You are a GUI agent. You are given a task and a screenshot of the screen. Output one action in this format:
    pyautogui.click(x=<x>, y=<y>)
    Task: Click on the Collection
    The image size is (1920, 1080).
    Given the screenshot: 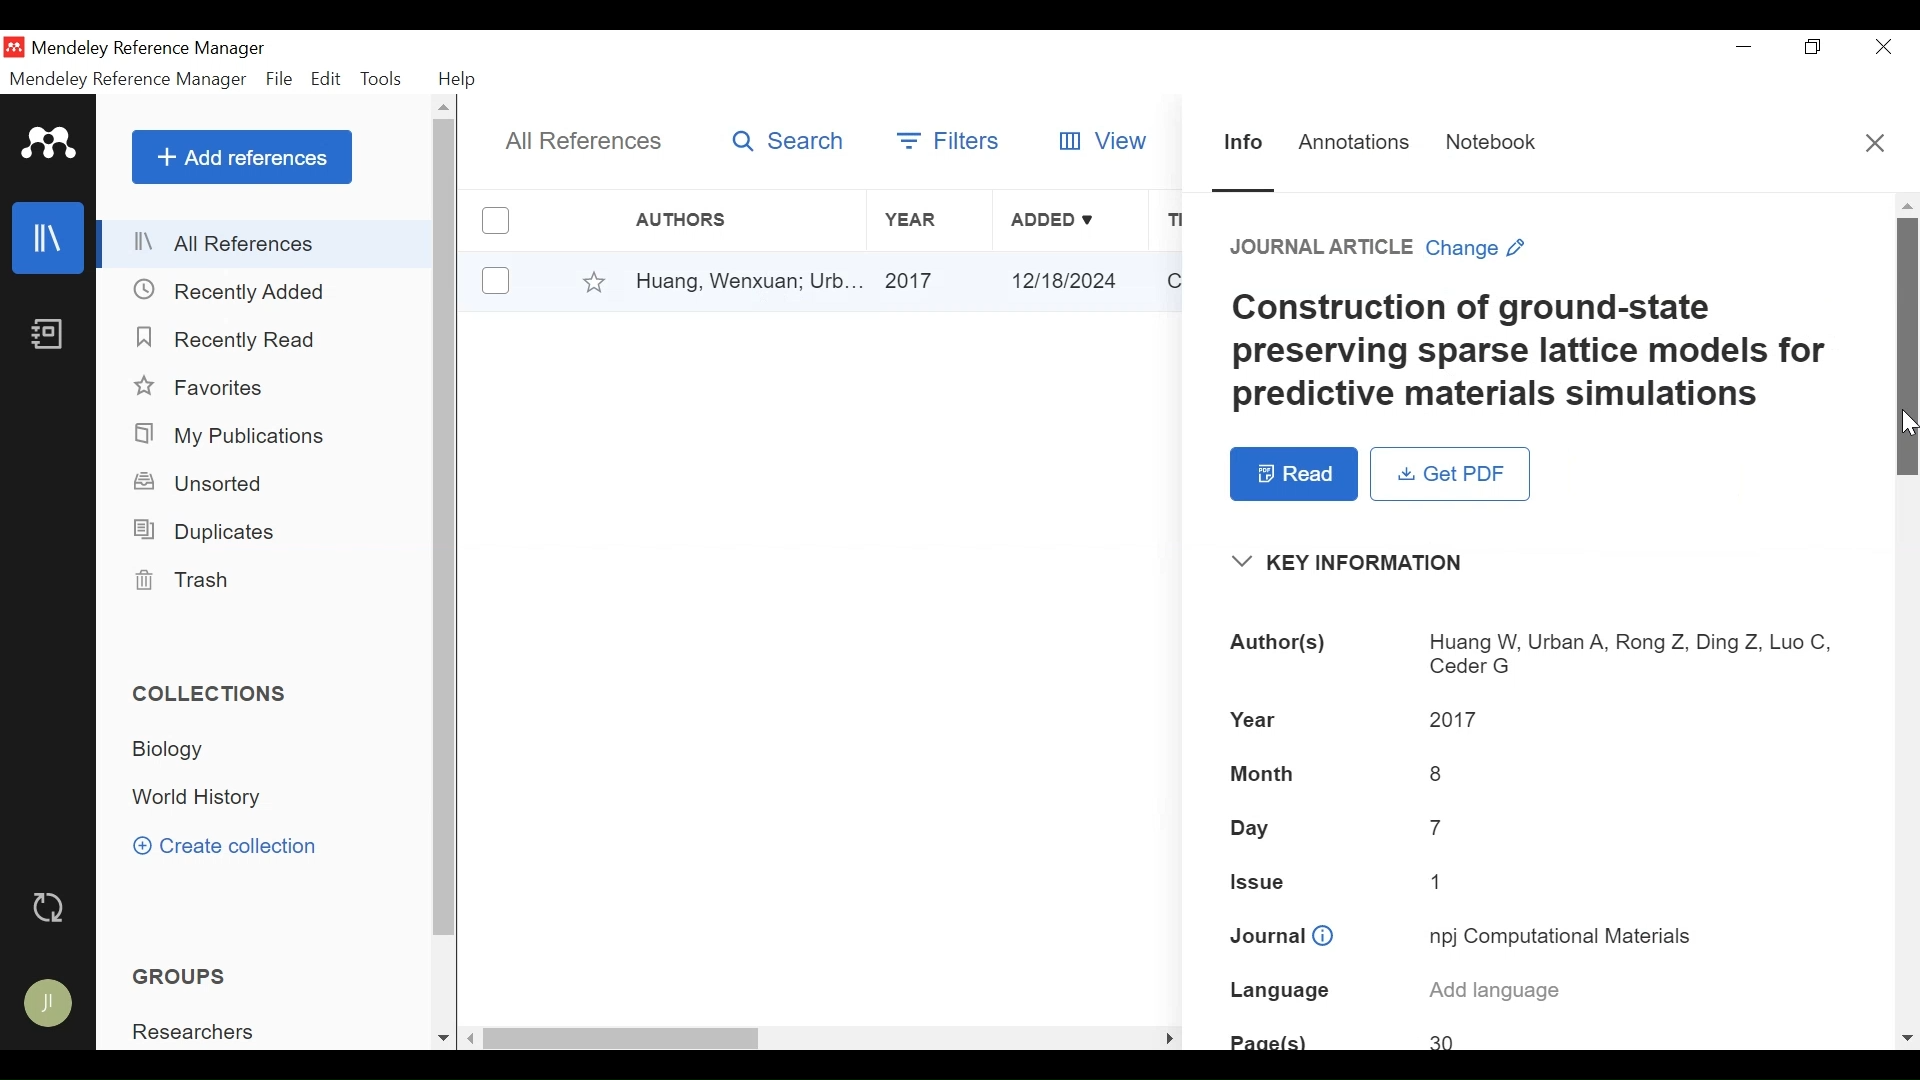 What is the action you would take?
    pyautogui.click(x=207, y=798)
    